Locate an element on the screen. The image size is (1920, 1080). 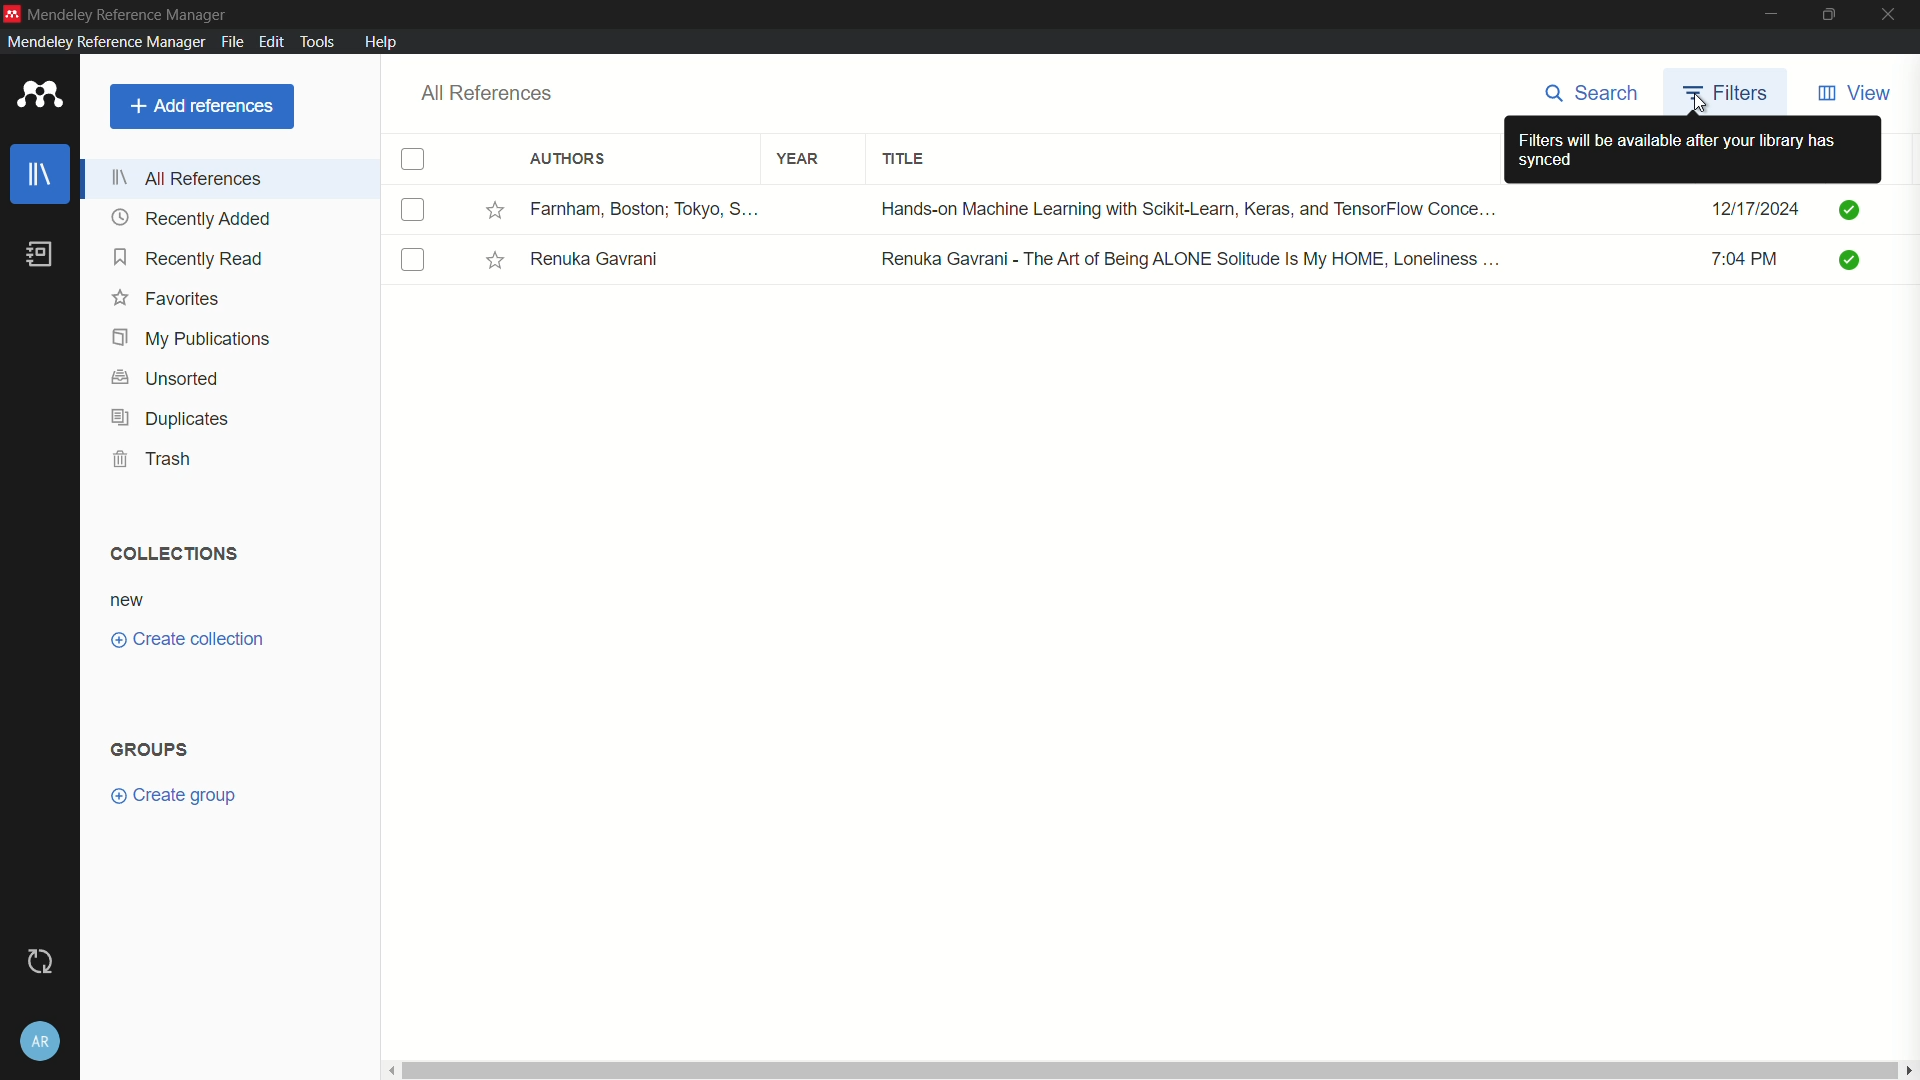
check box is located at coordinates (413, 160).